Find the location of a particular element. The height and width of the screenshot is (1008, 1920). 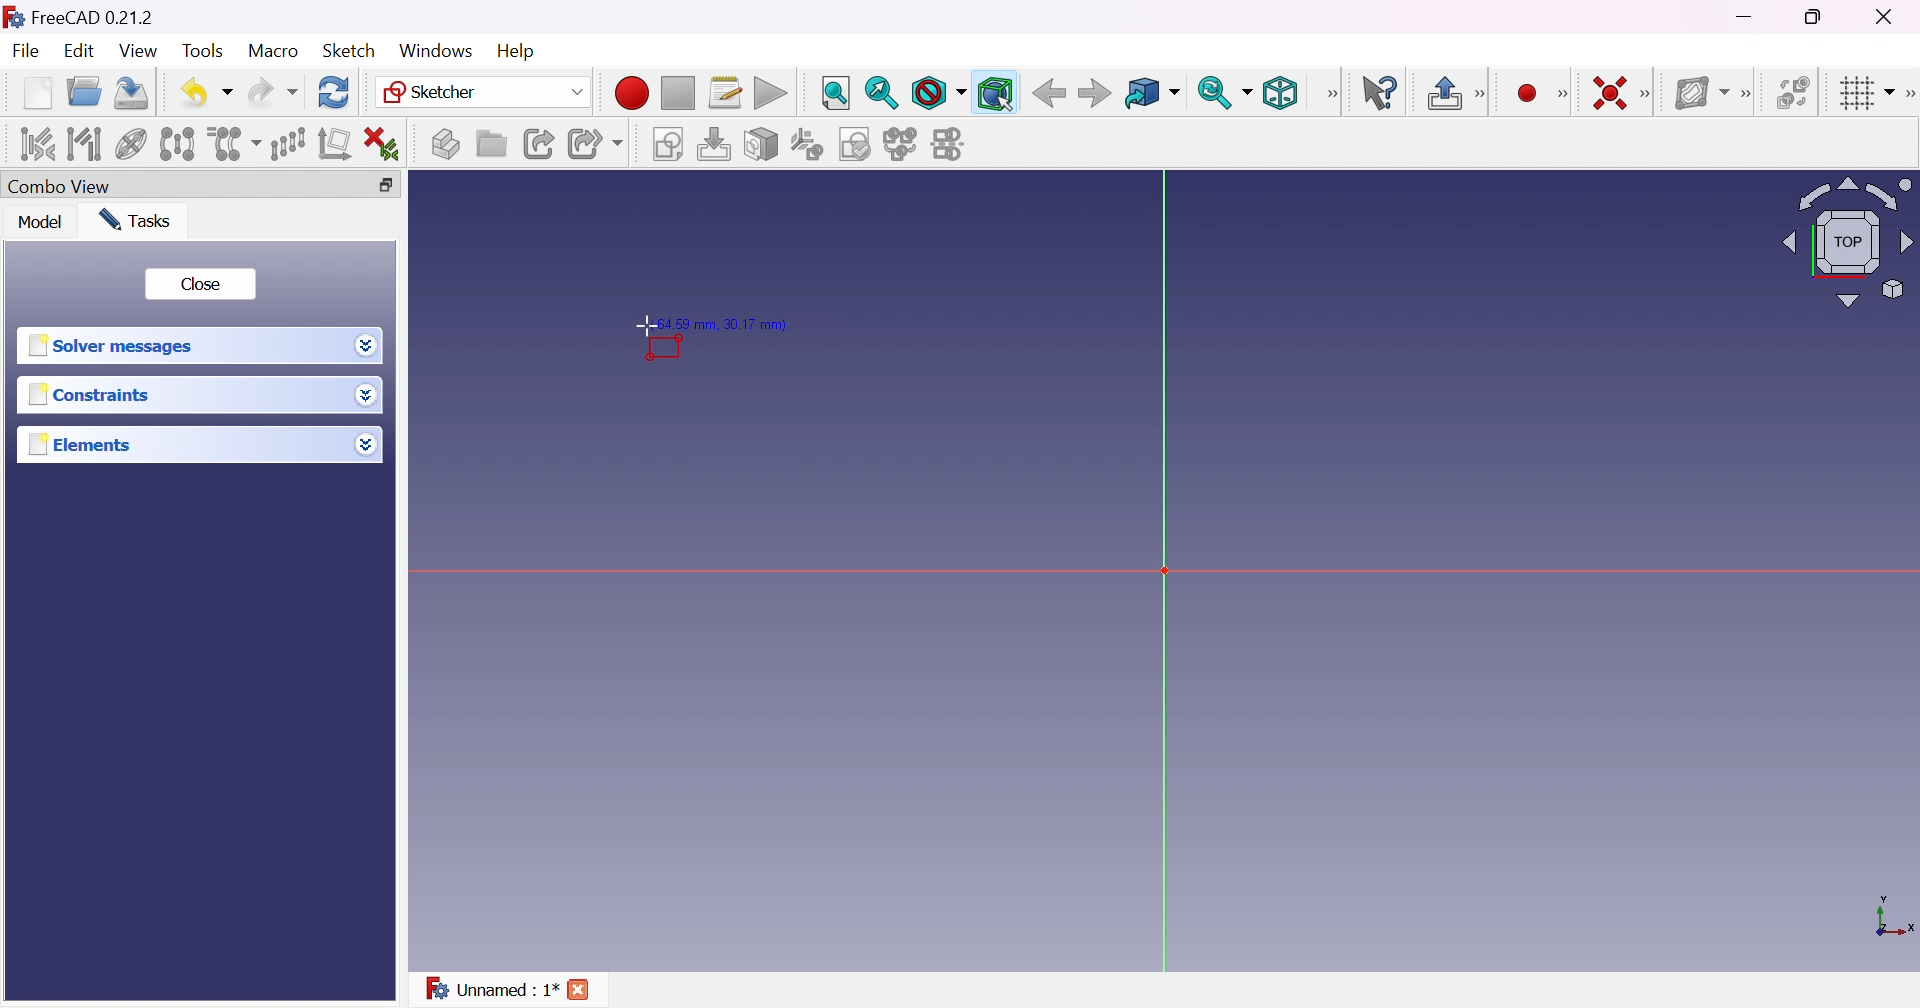

Sketcher is located at coordinates (486, 90).